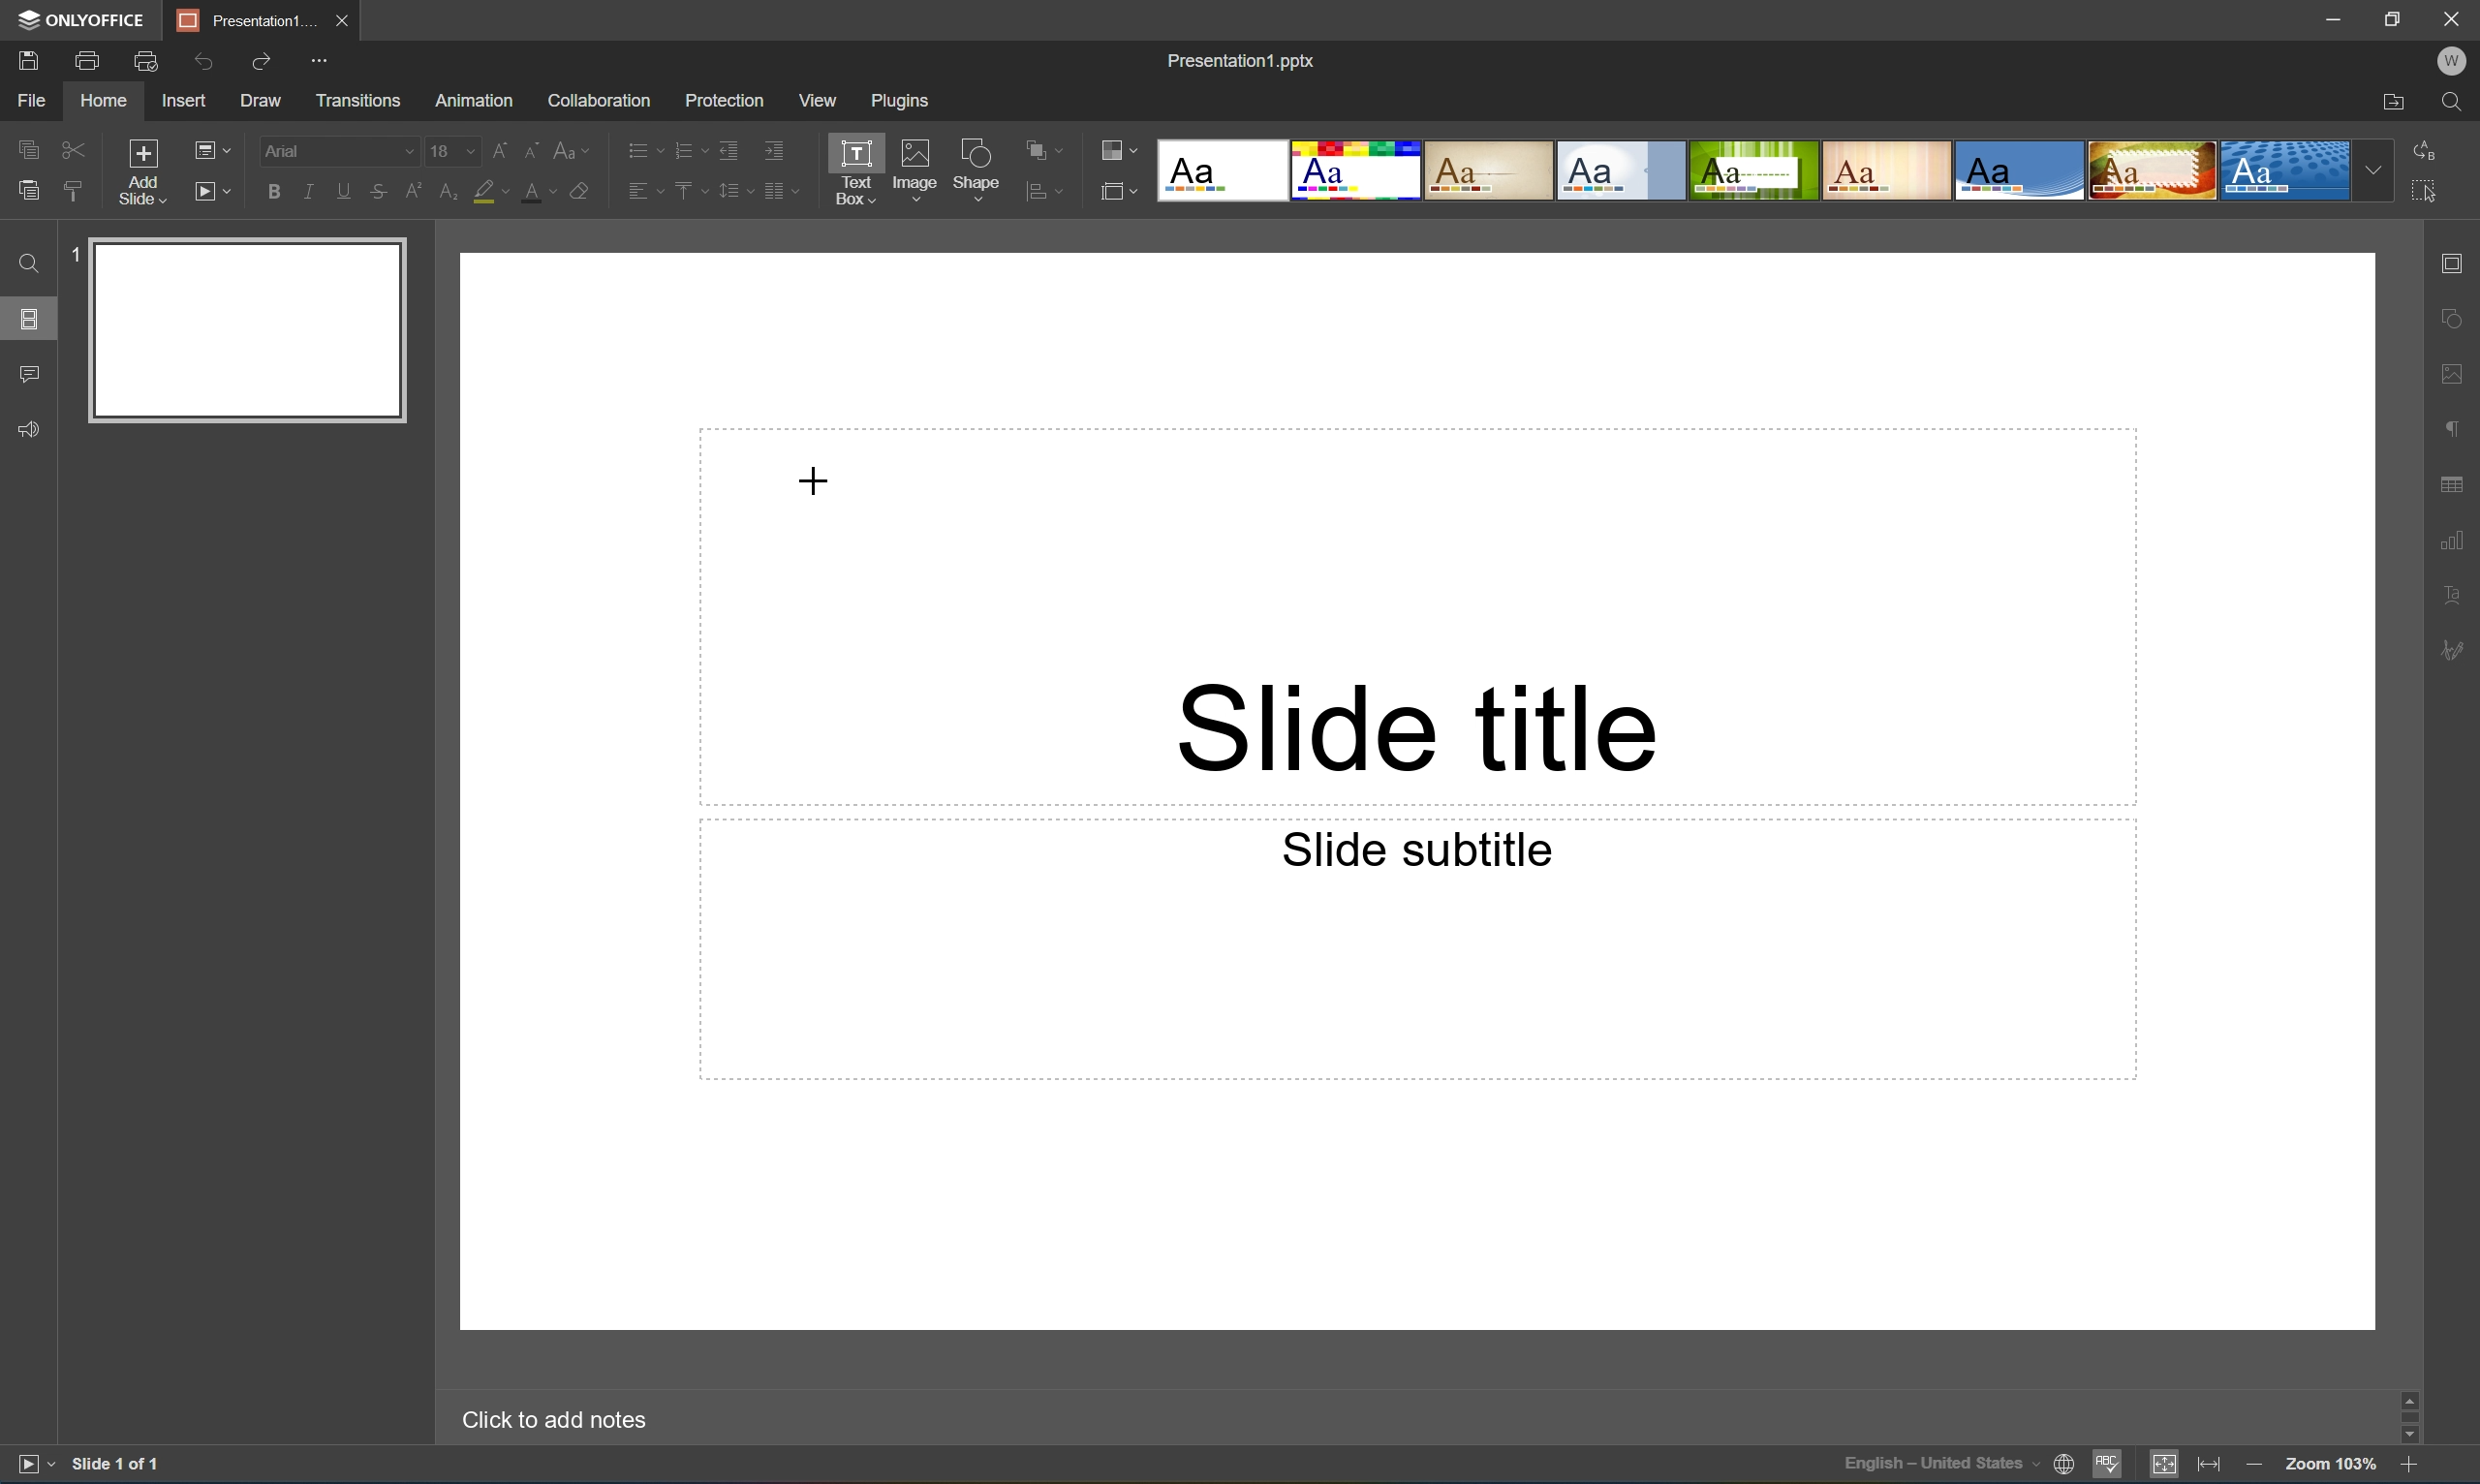 The image size is (2480, 1484). Describe the element at coordinates (2404, 1412) in the screenshot. I see `Scroll Bar` at that location.